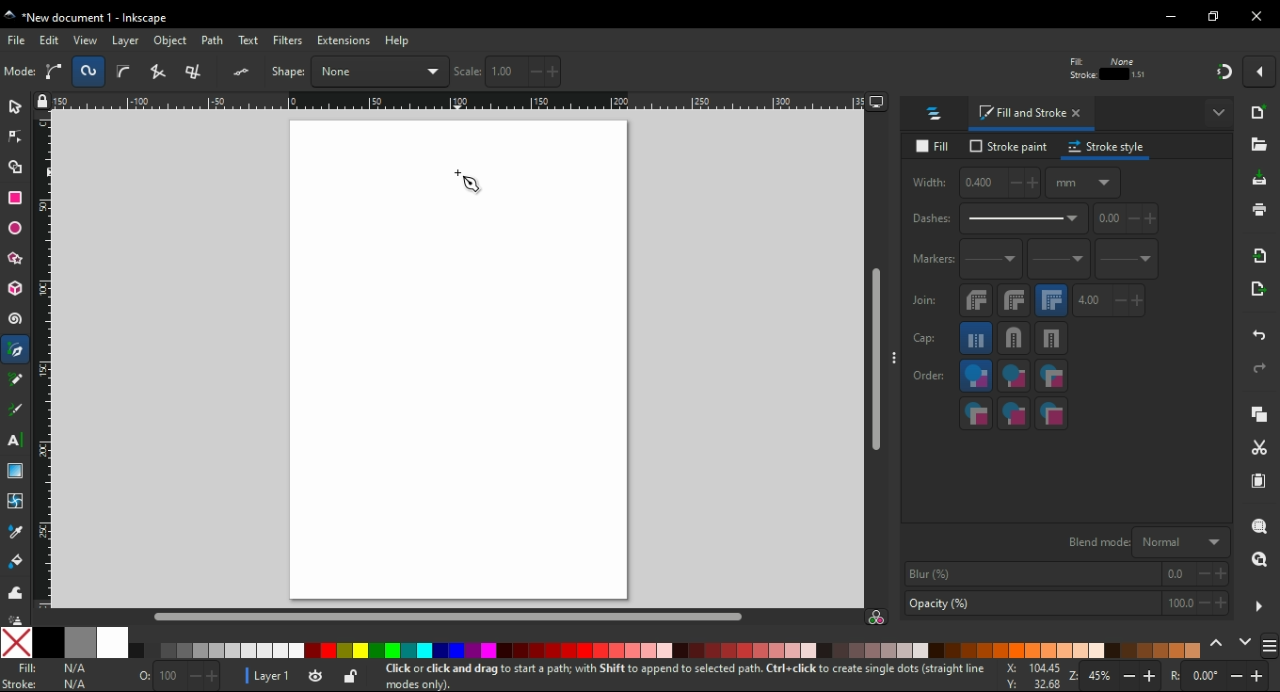 The image size is (1280, 692). What do you see at coordinates (1219, 644) in the screenshot?
I see `previous` at bounding box center [1219, 644].